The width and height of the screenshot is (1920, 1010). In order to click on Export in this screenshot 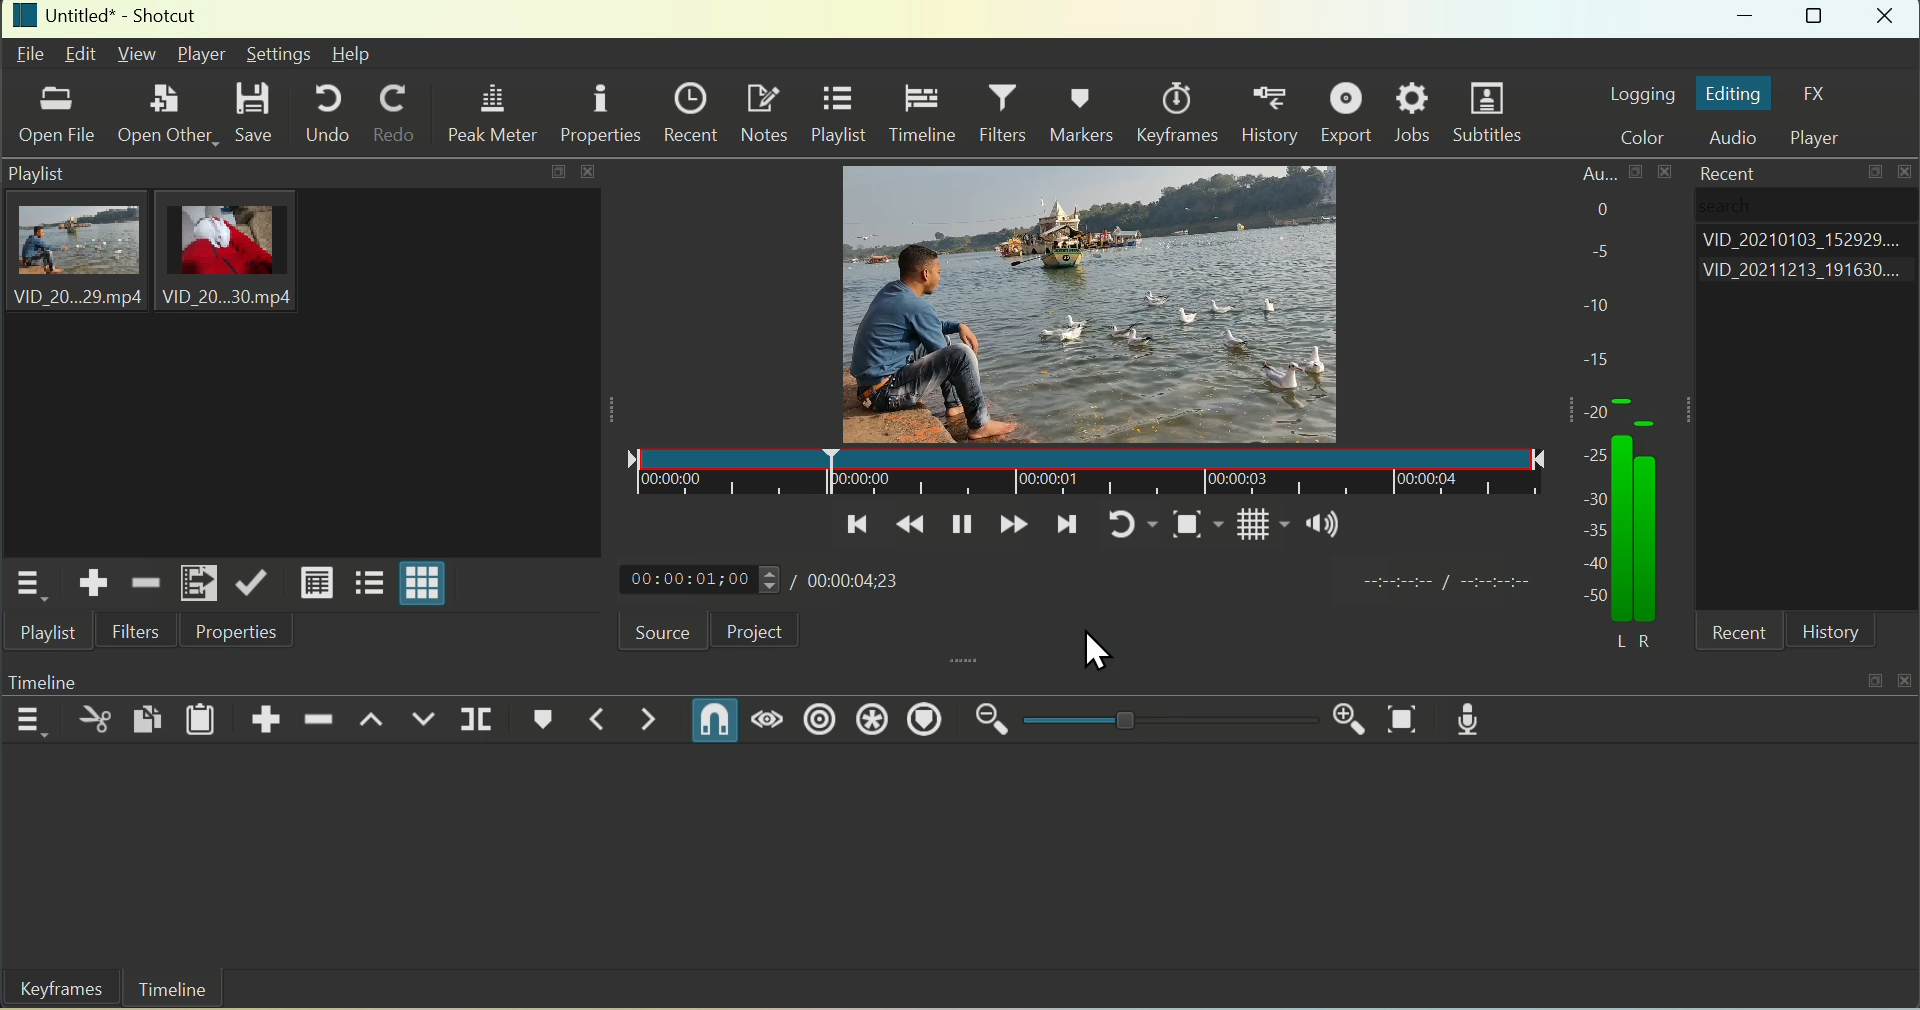, I will do `click(1350, 112)`.